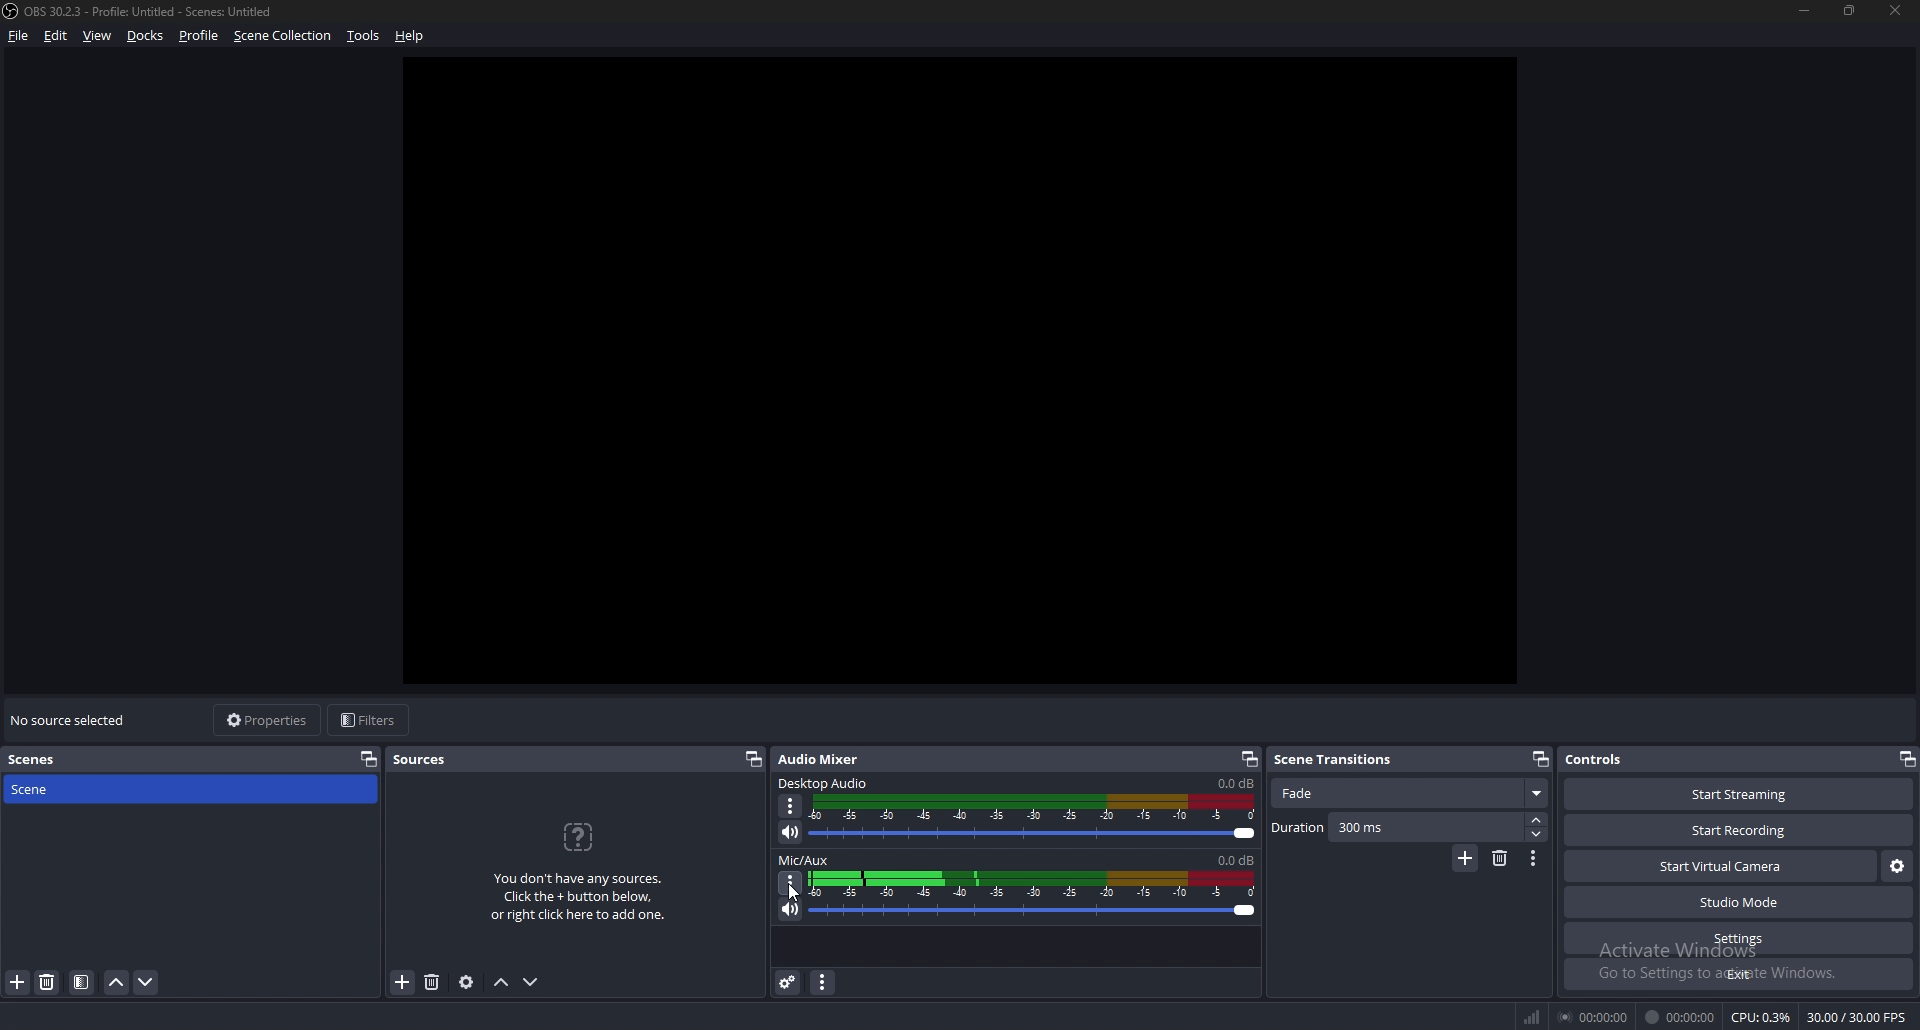  Describe the element at coordinates (1249, 759) in the screenshot. I see `pop out` at that location.